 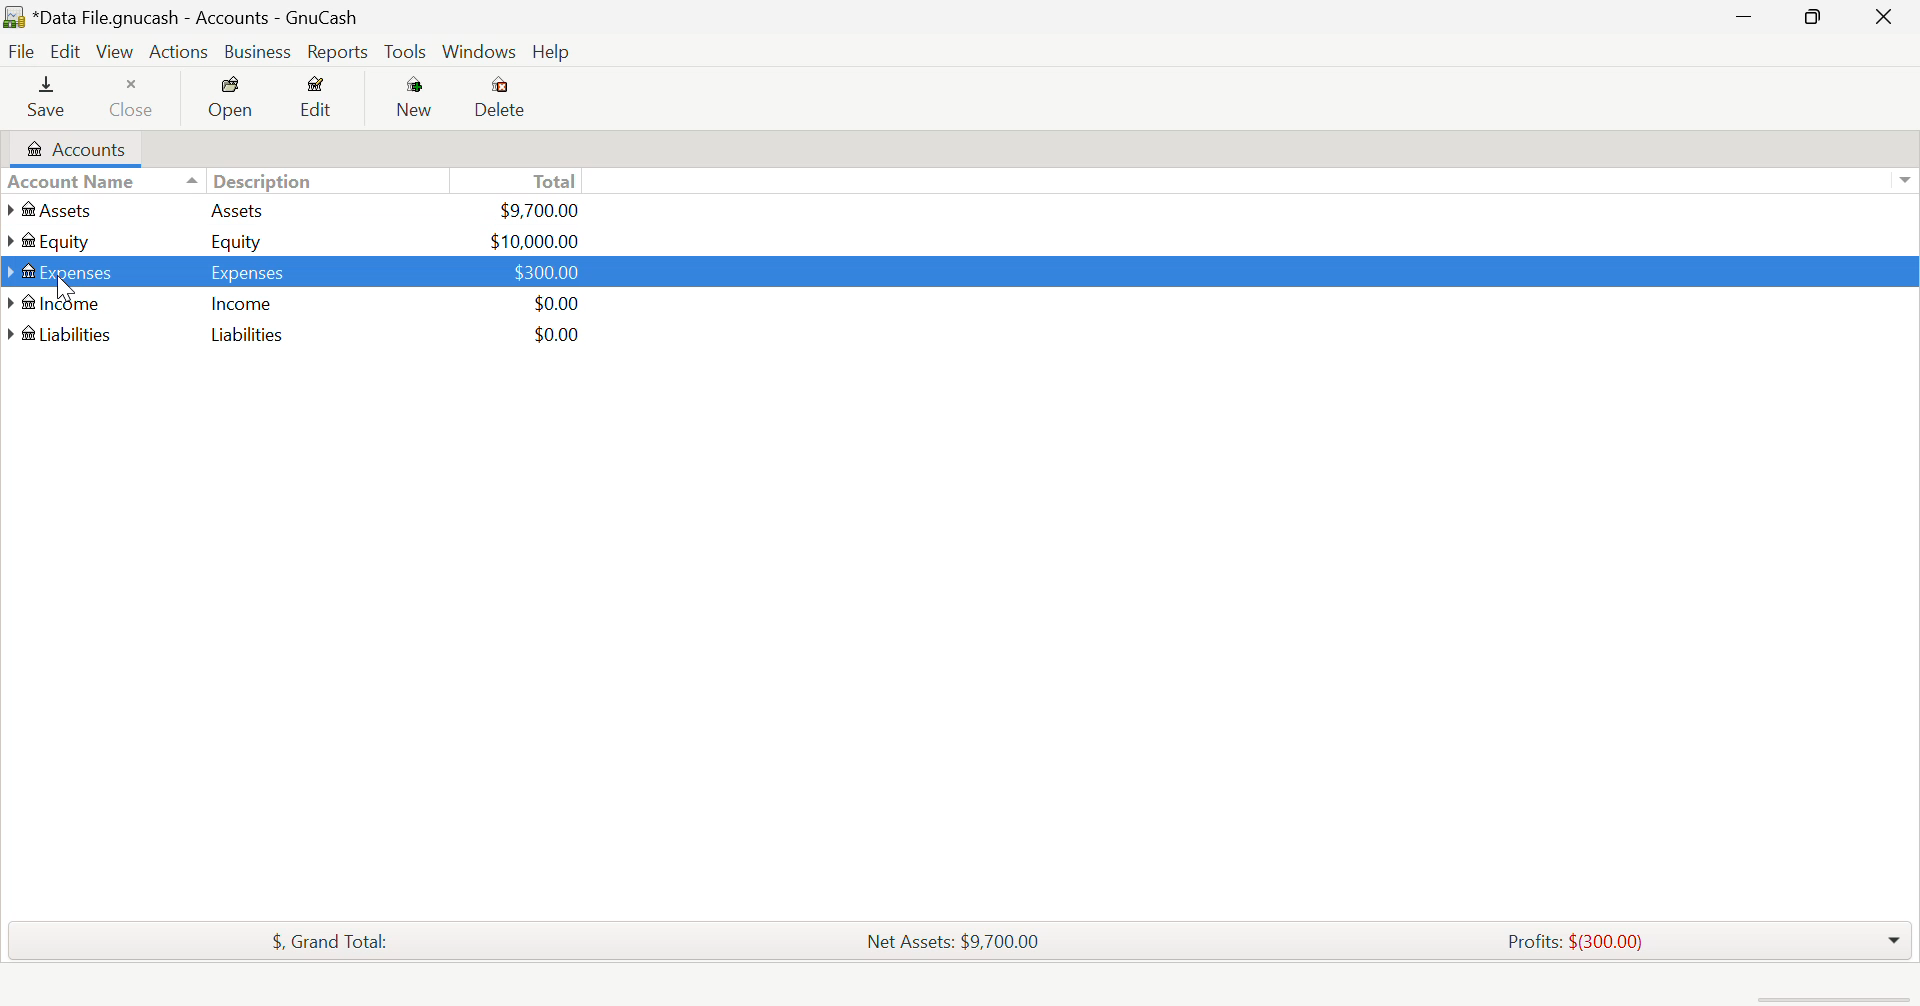 I want to click on Tools, so click(x=407, y=53).